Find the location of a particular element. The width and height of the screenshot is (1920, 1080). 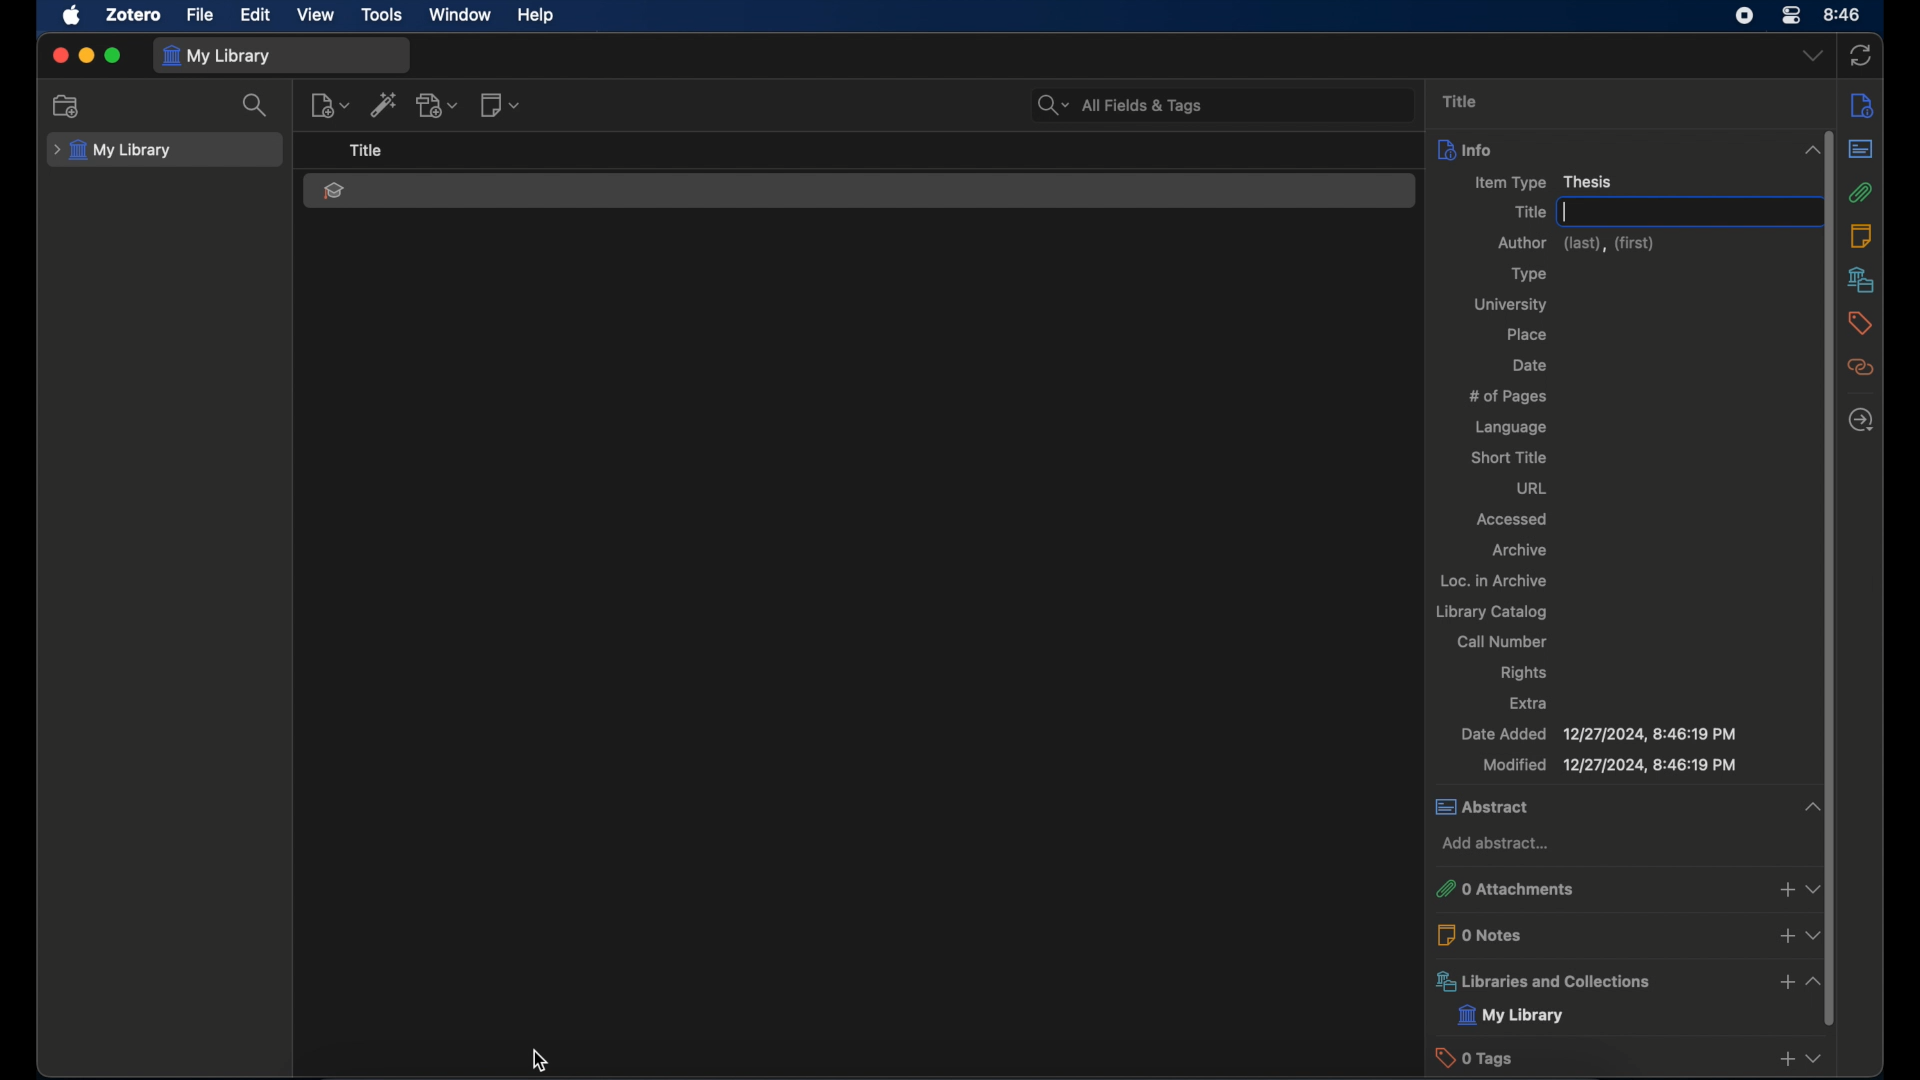

new note is located at coordinates (500, 105).